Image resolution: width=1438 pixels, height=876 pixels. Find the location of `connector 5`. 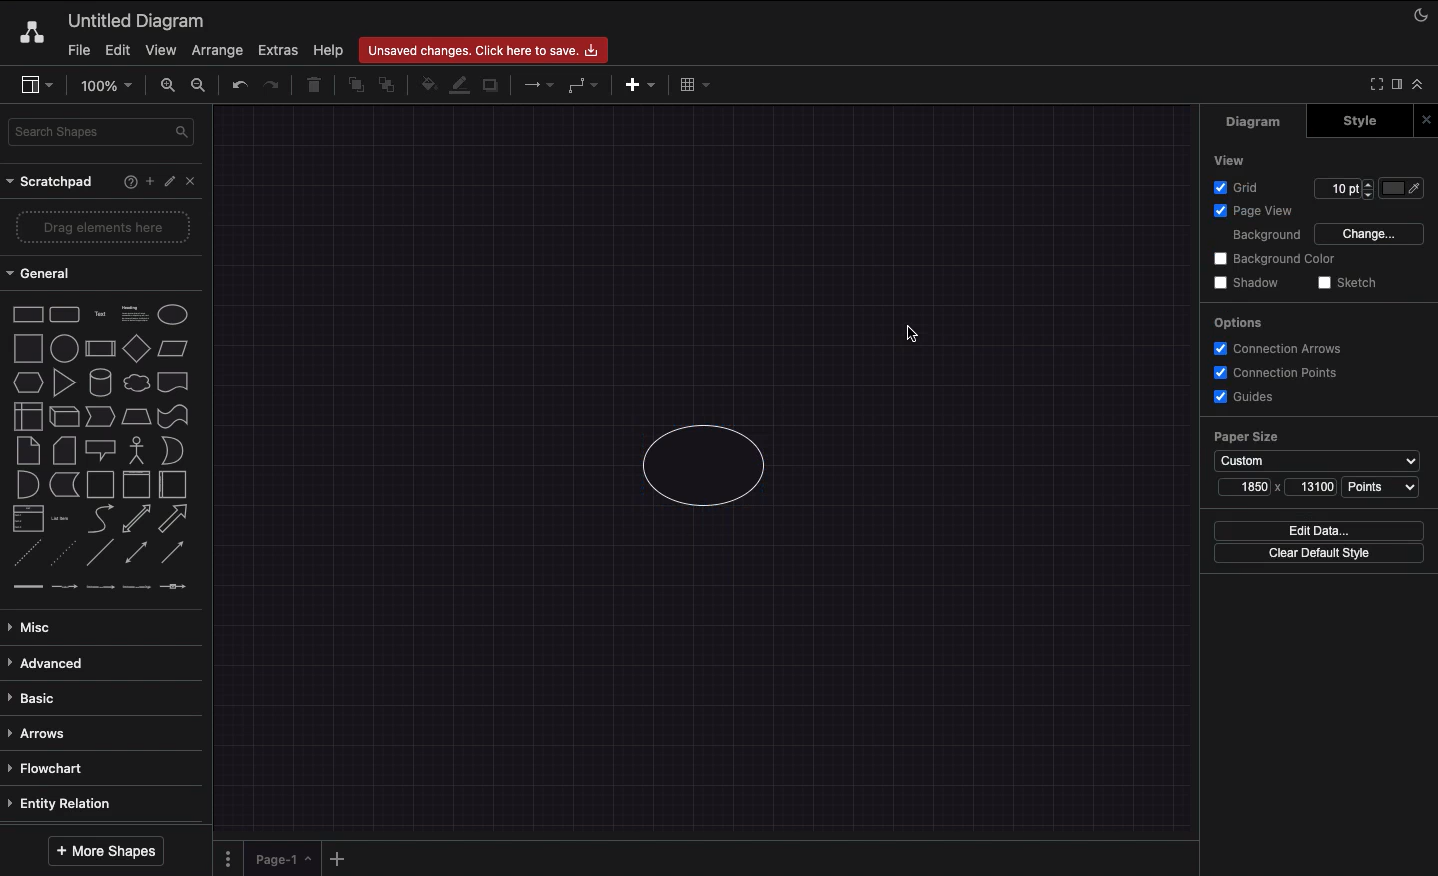

connector 5 is located at coordinates (175, 586).